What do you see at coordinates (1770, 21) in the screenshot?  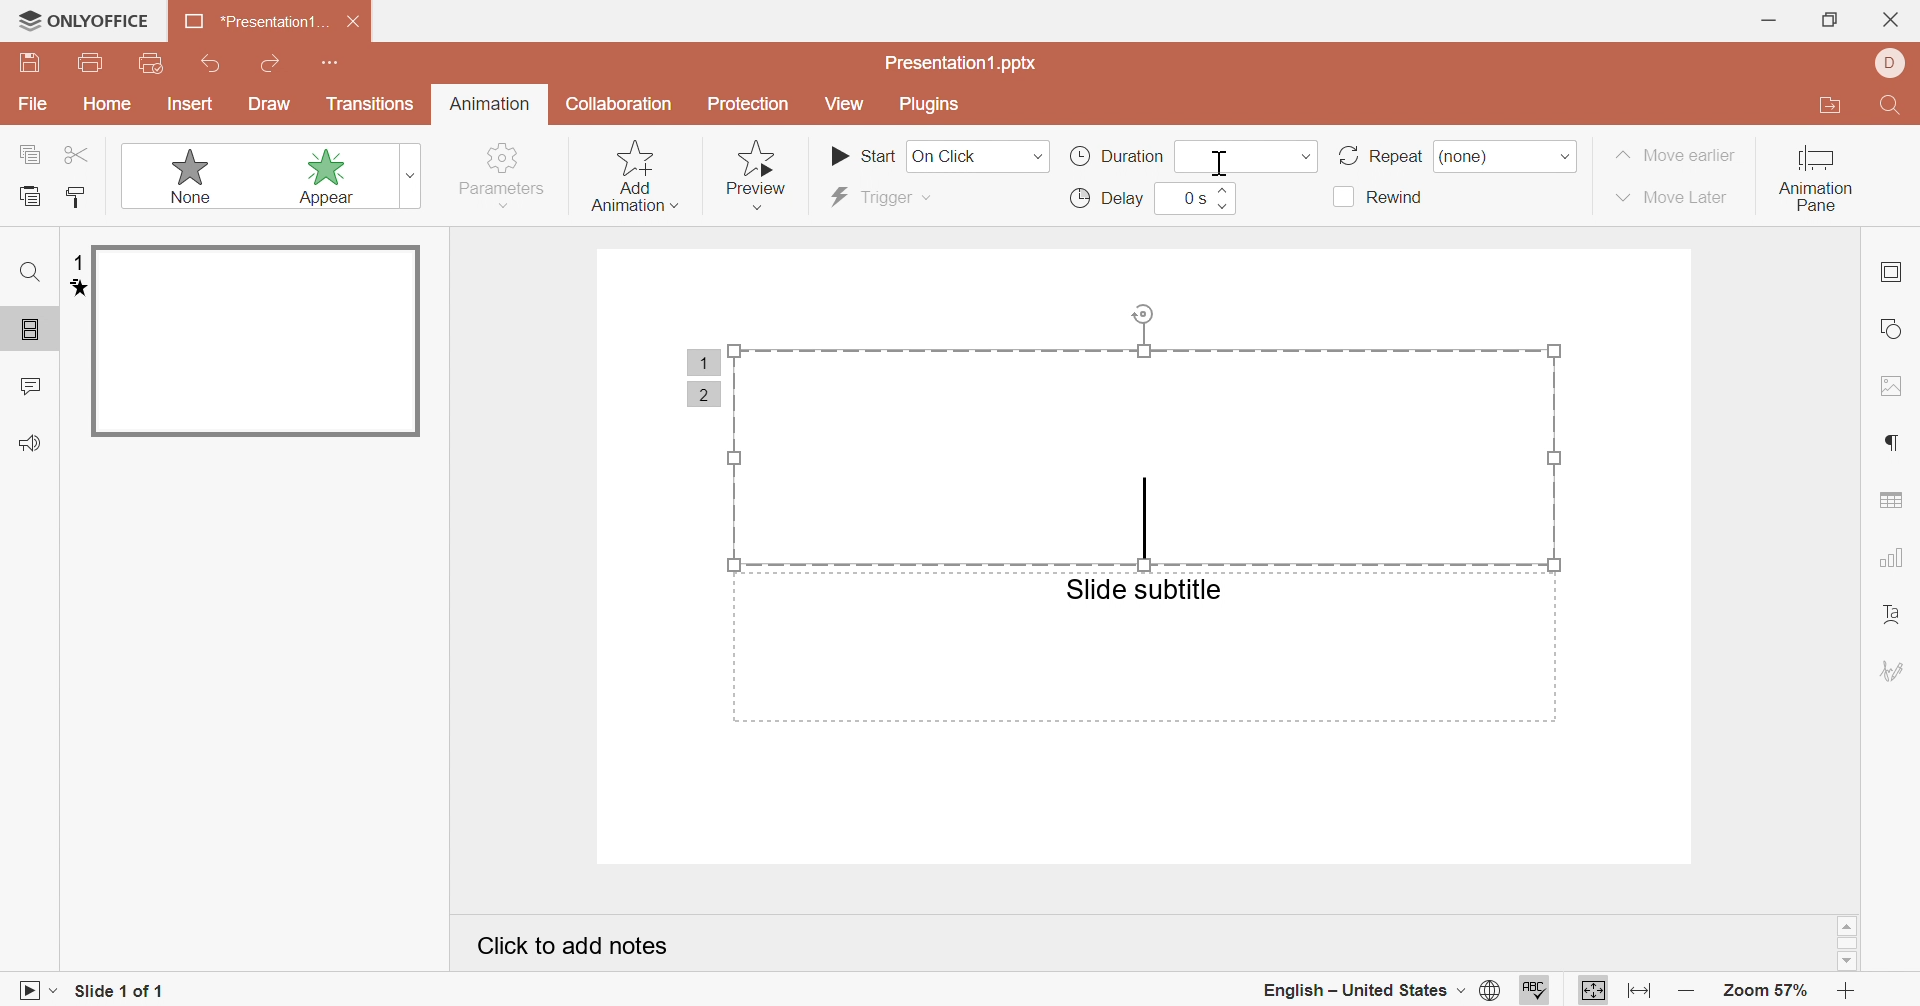 I see `minimize` at bounding box center [1770, 21].